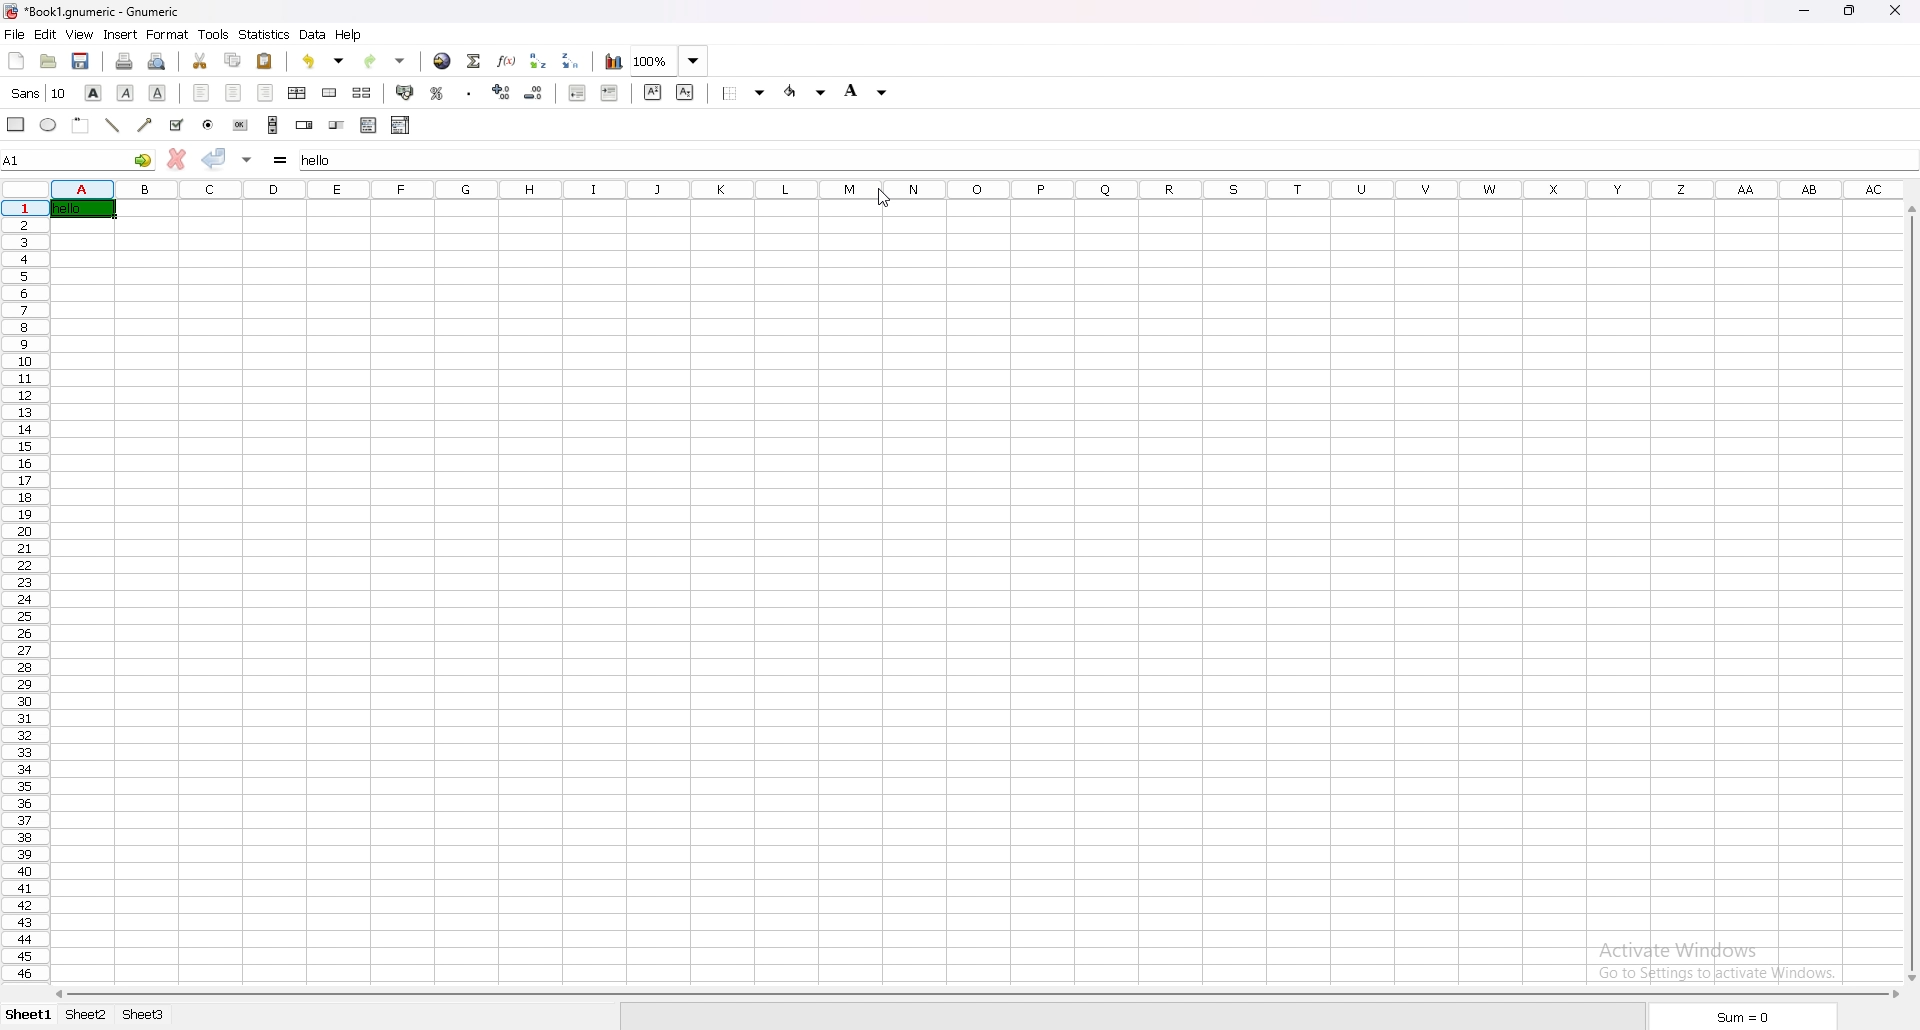 This screenshot has width=1920, height=1030. I want to click on paste, so click(266, 61).